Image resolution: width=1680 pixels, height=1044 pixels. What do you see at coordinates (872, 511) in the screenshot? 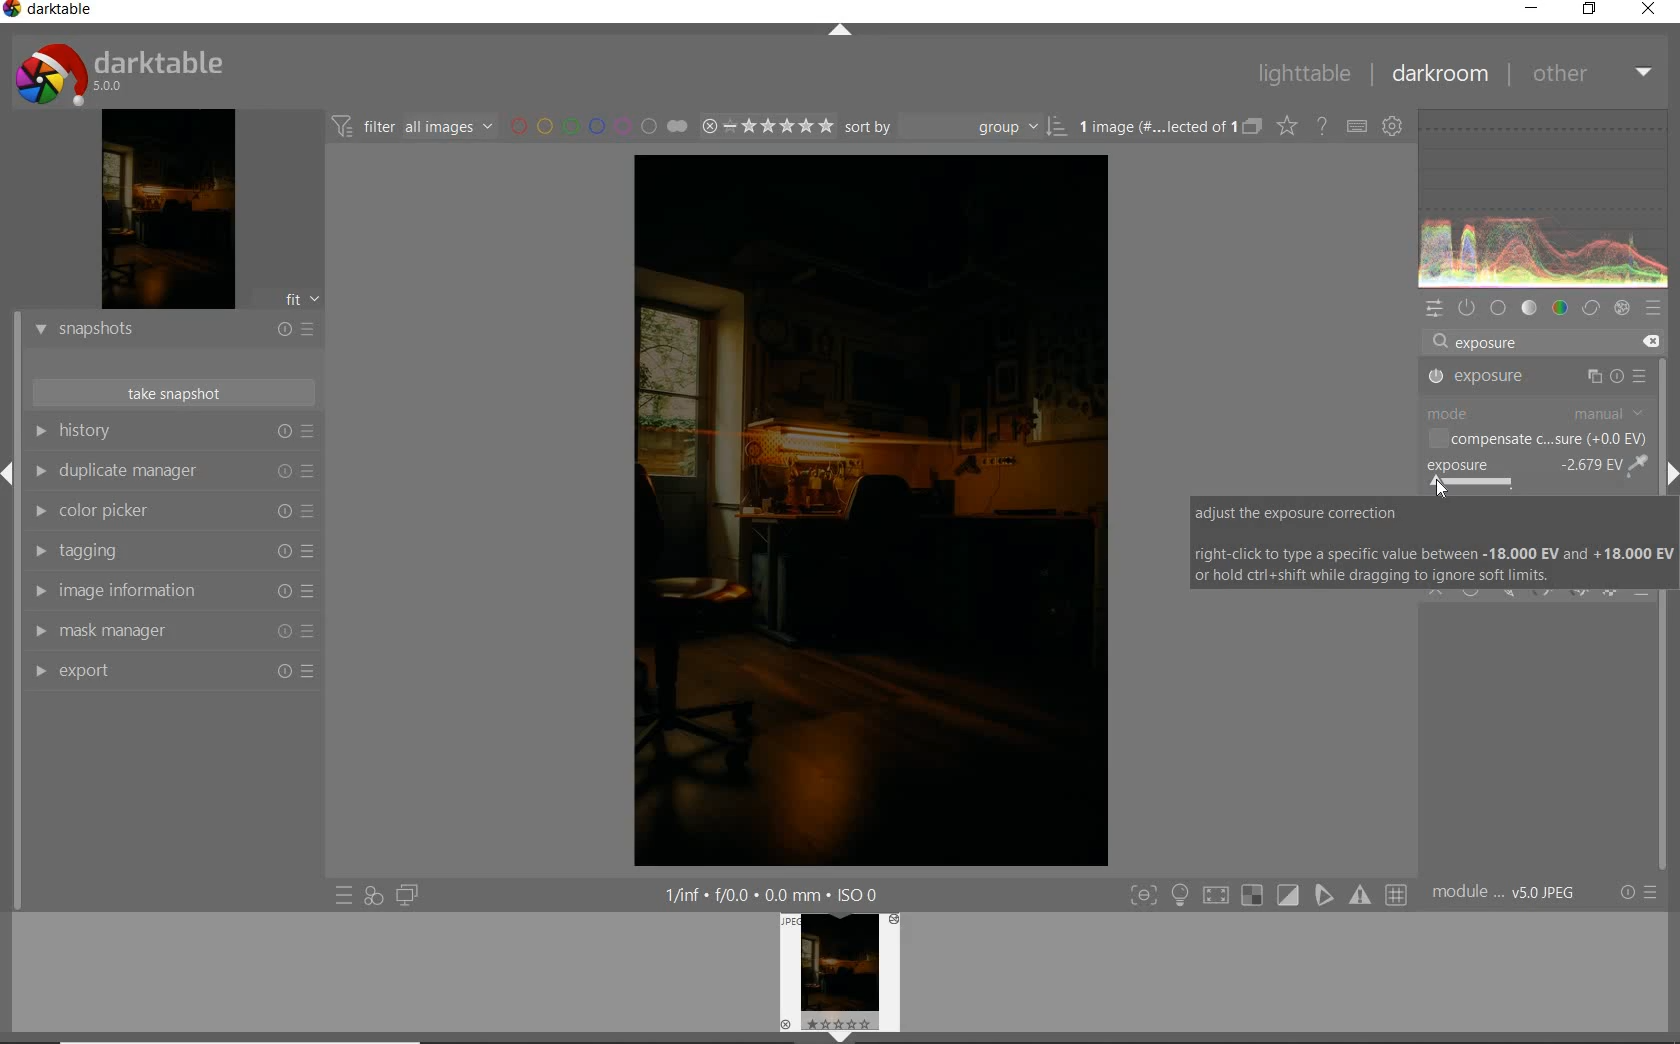
I see ` exposure blend mode for subtle lighting effects added` at bounding box center [872, 511].